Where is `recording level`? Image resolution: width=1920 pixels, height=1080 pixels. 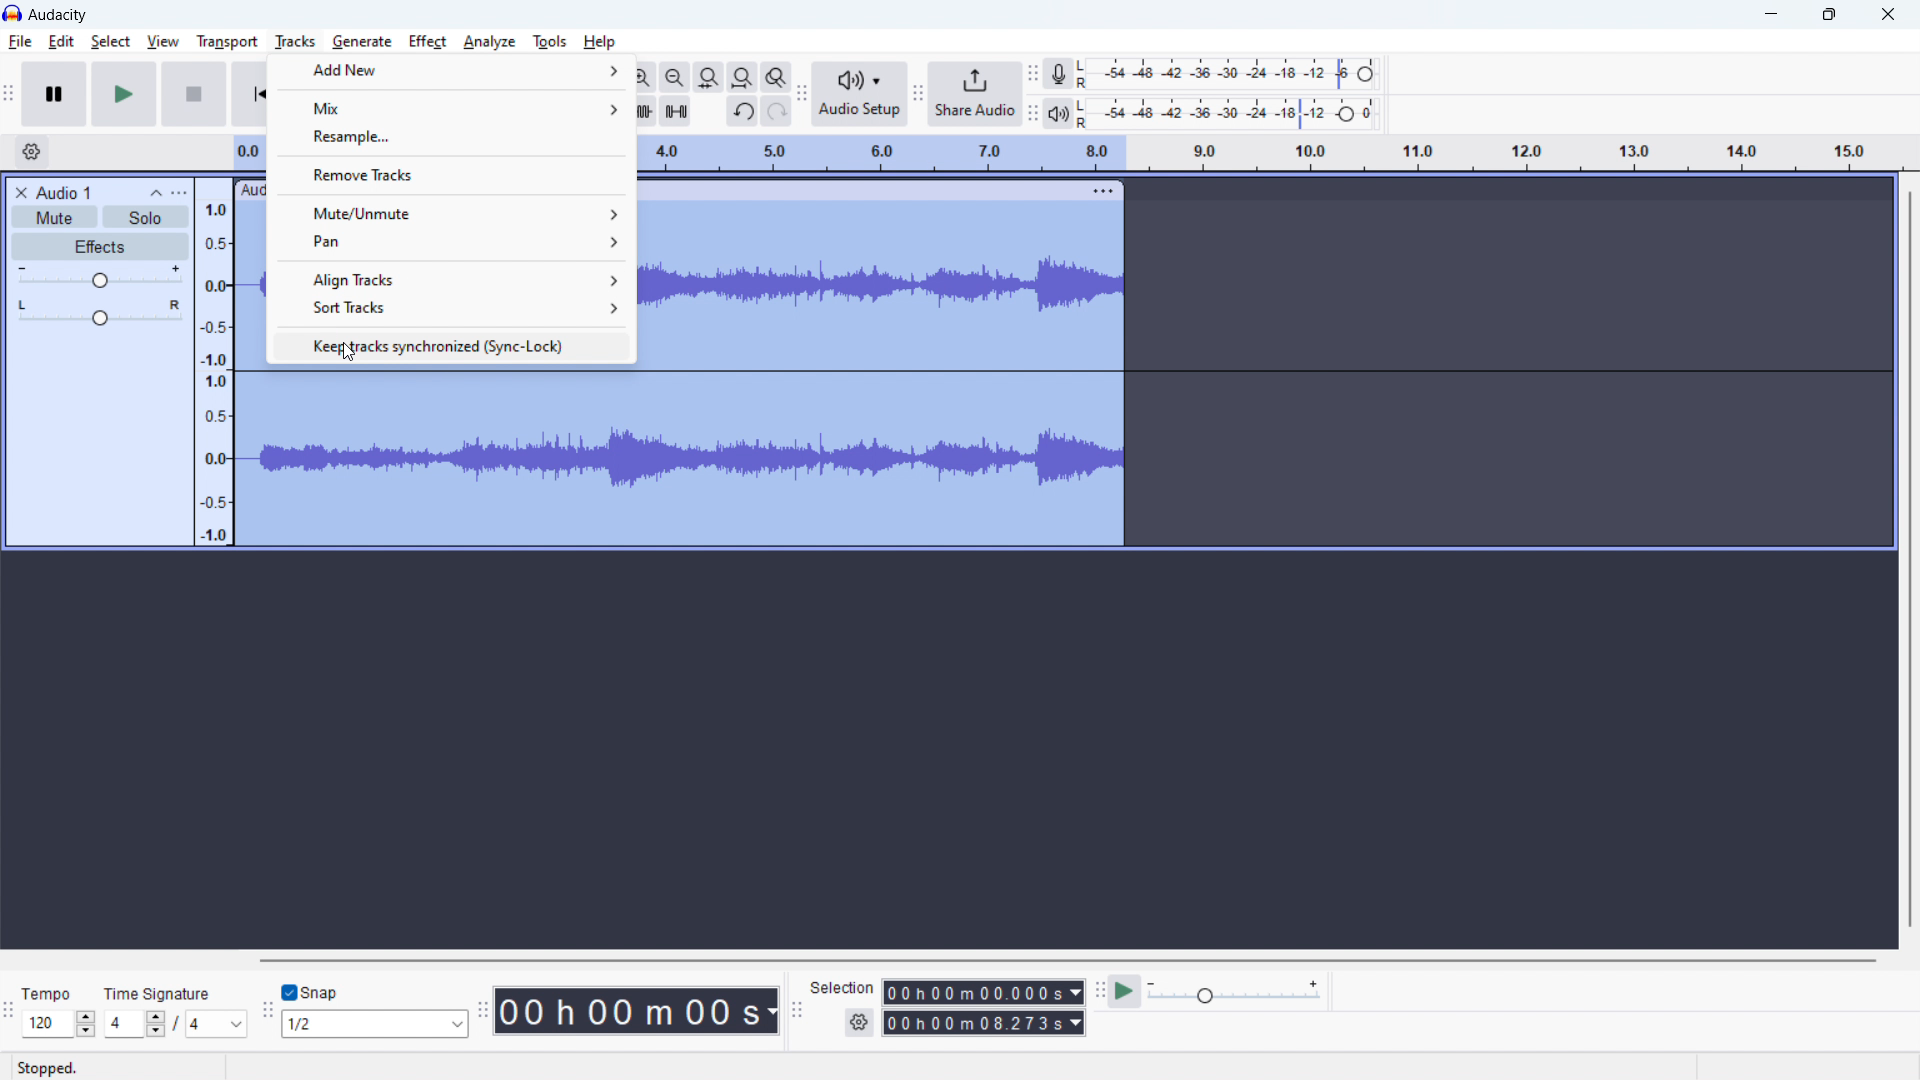 recording level is located at coordinates (1223, 73).